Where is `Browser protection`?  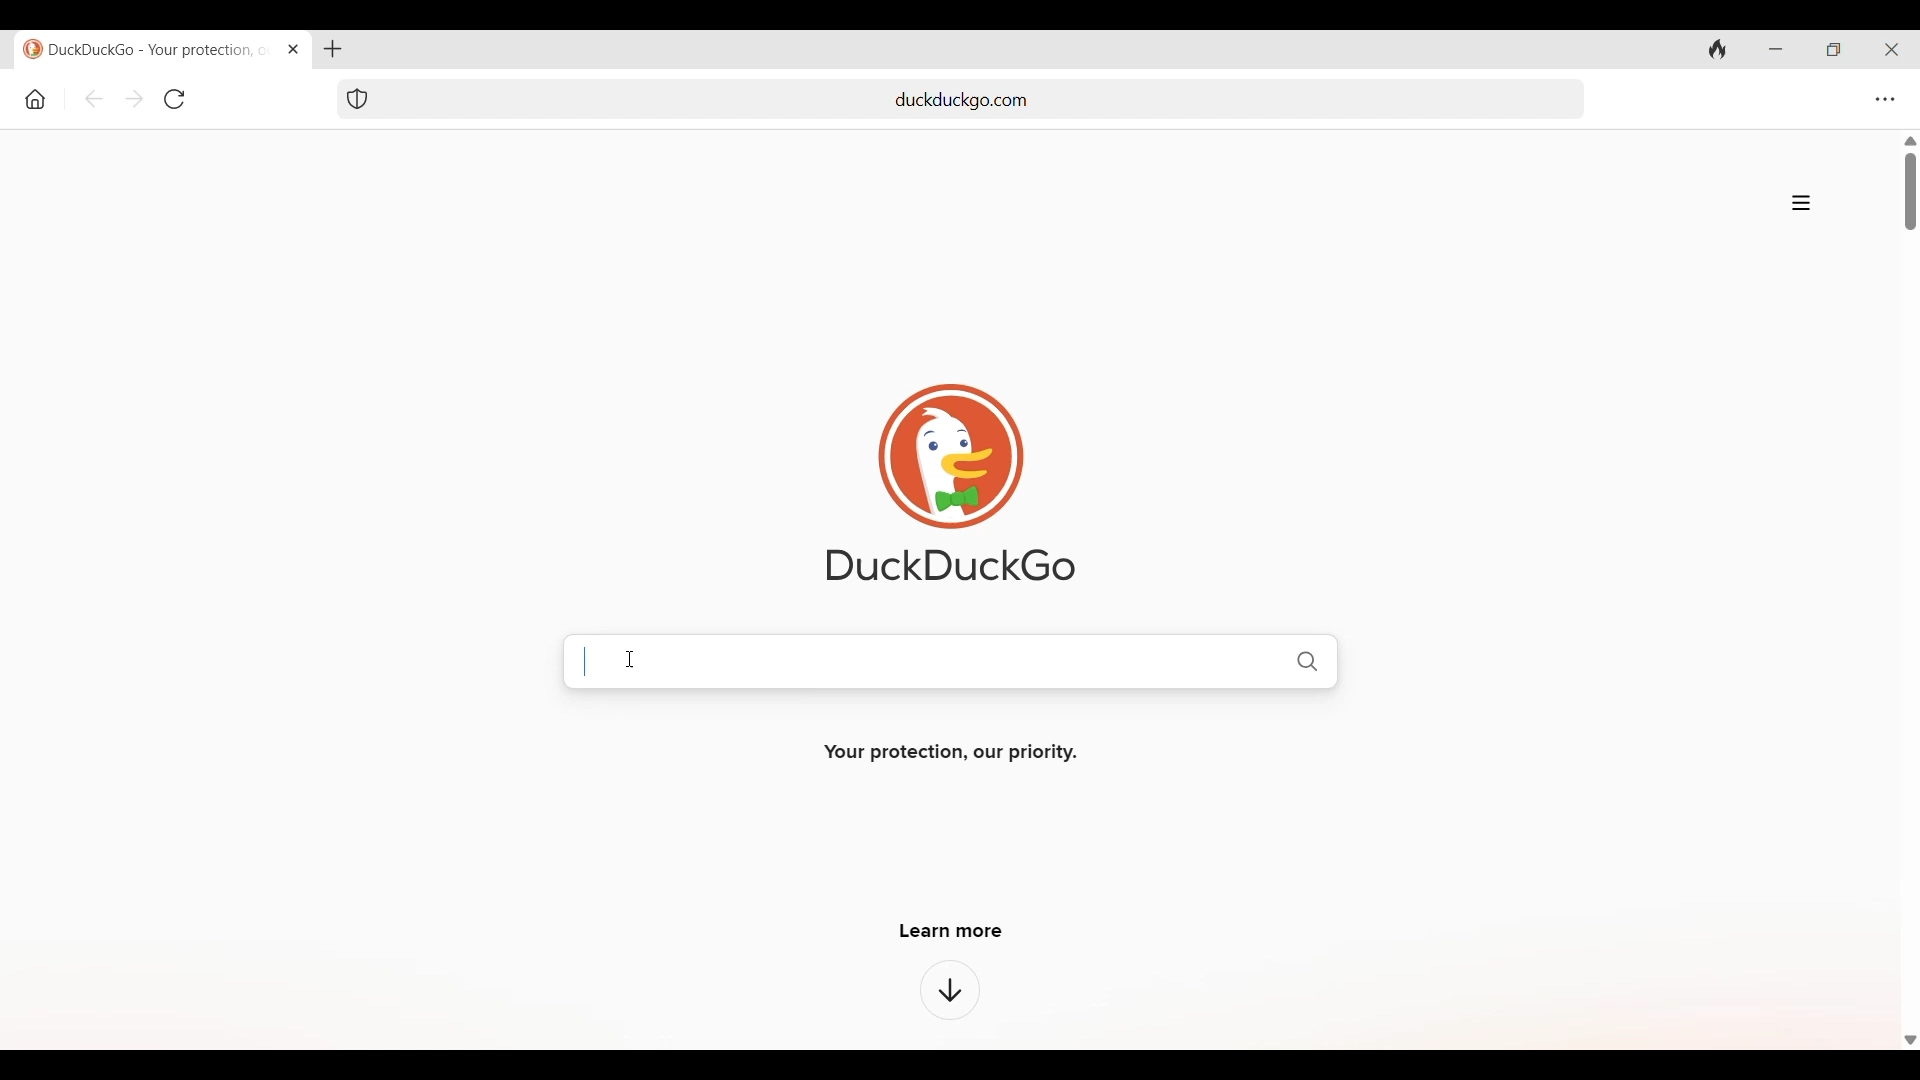 Browser protection is located at coordinates (357, 99).